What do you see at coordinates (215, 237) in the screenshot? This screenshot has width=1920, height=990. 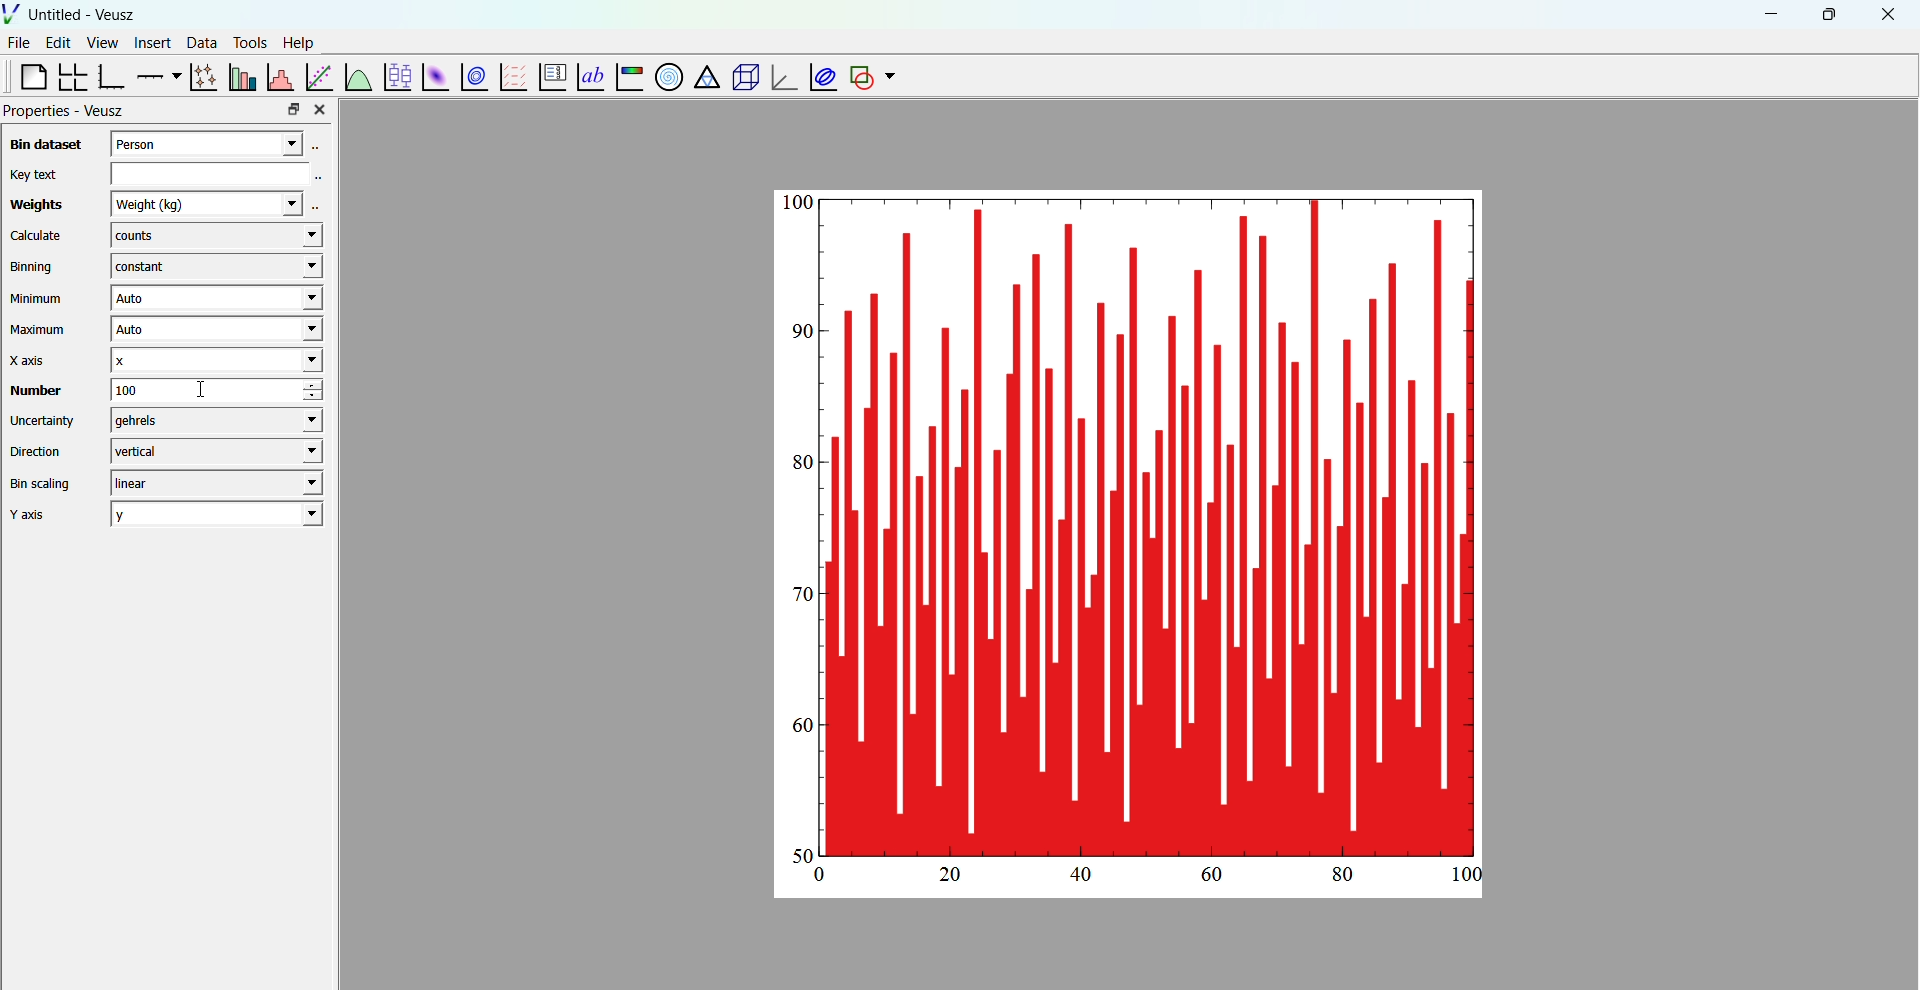 I see `counts` at bounding box center [215, 237].